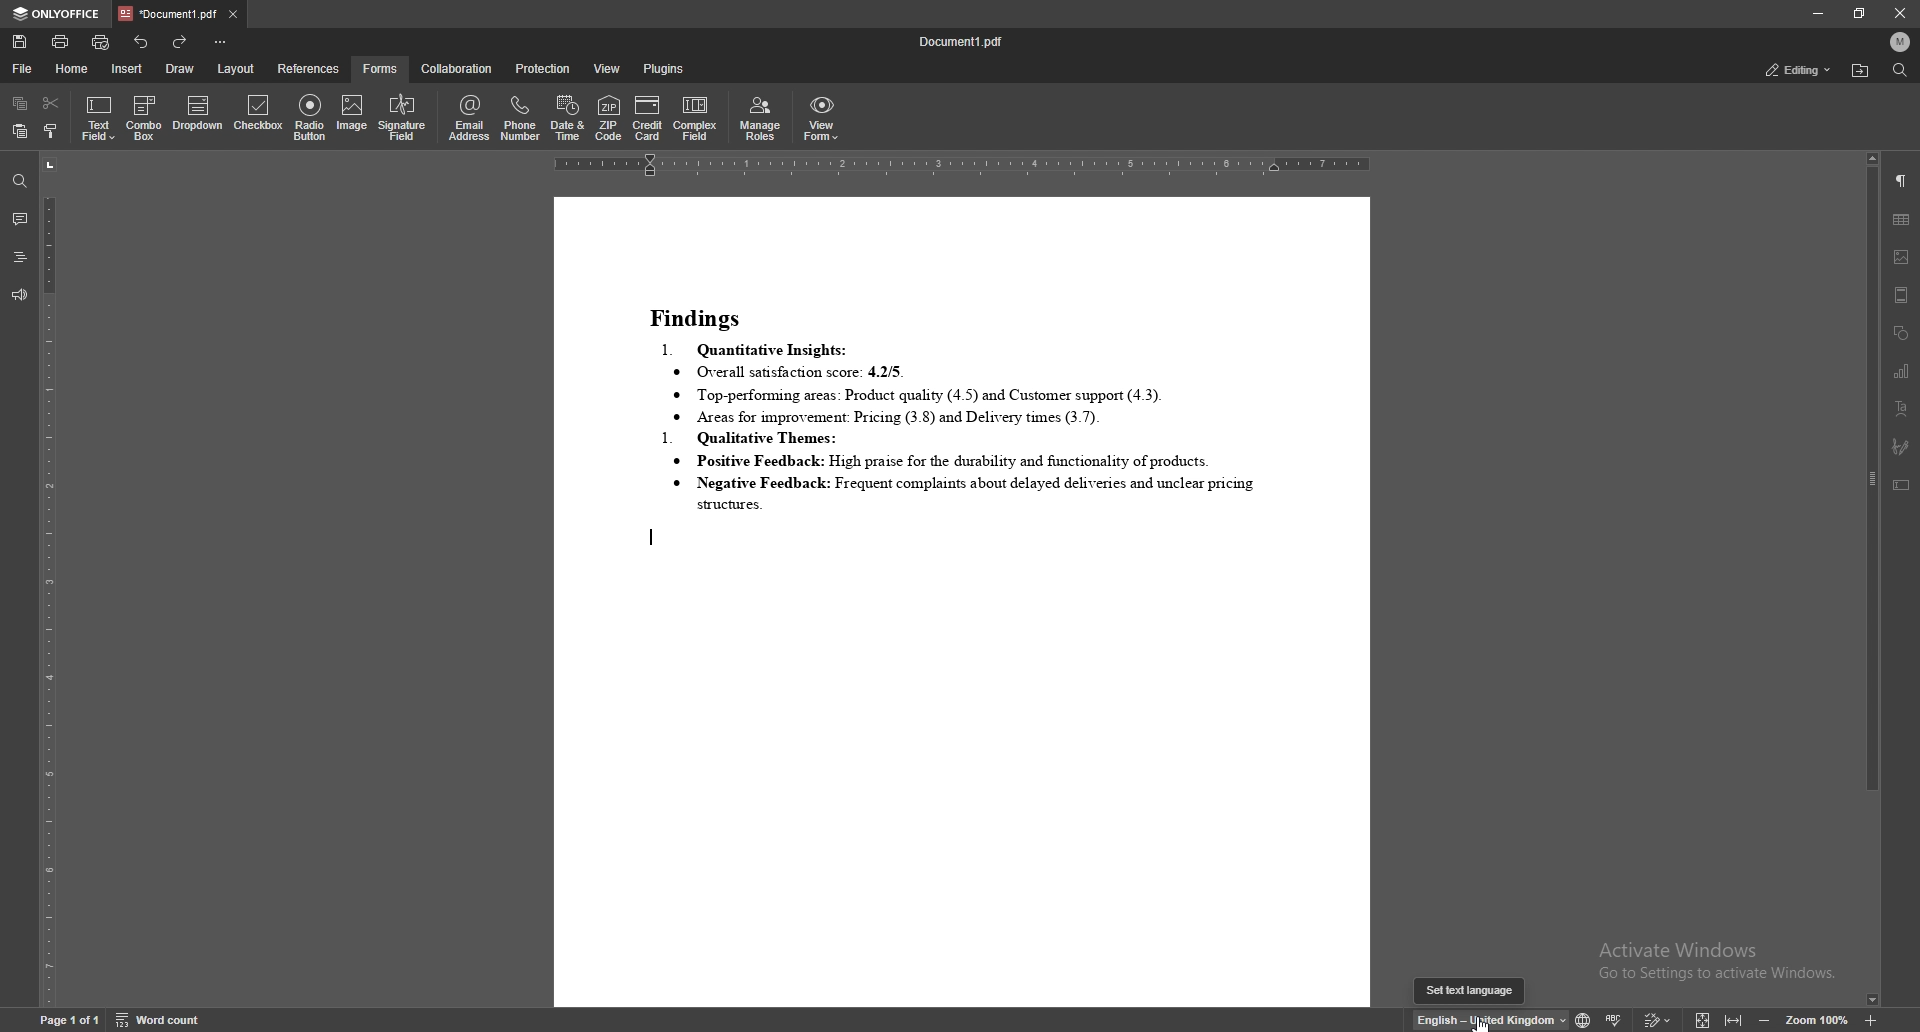 This screenshot has height=1032, width=1920. Describe the element at coordinates (381, 68) in the screenshot. I see `forms` at that location.